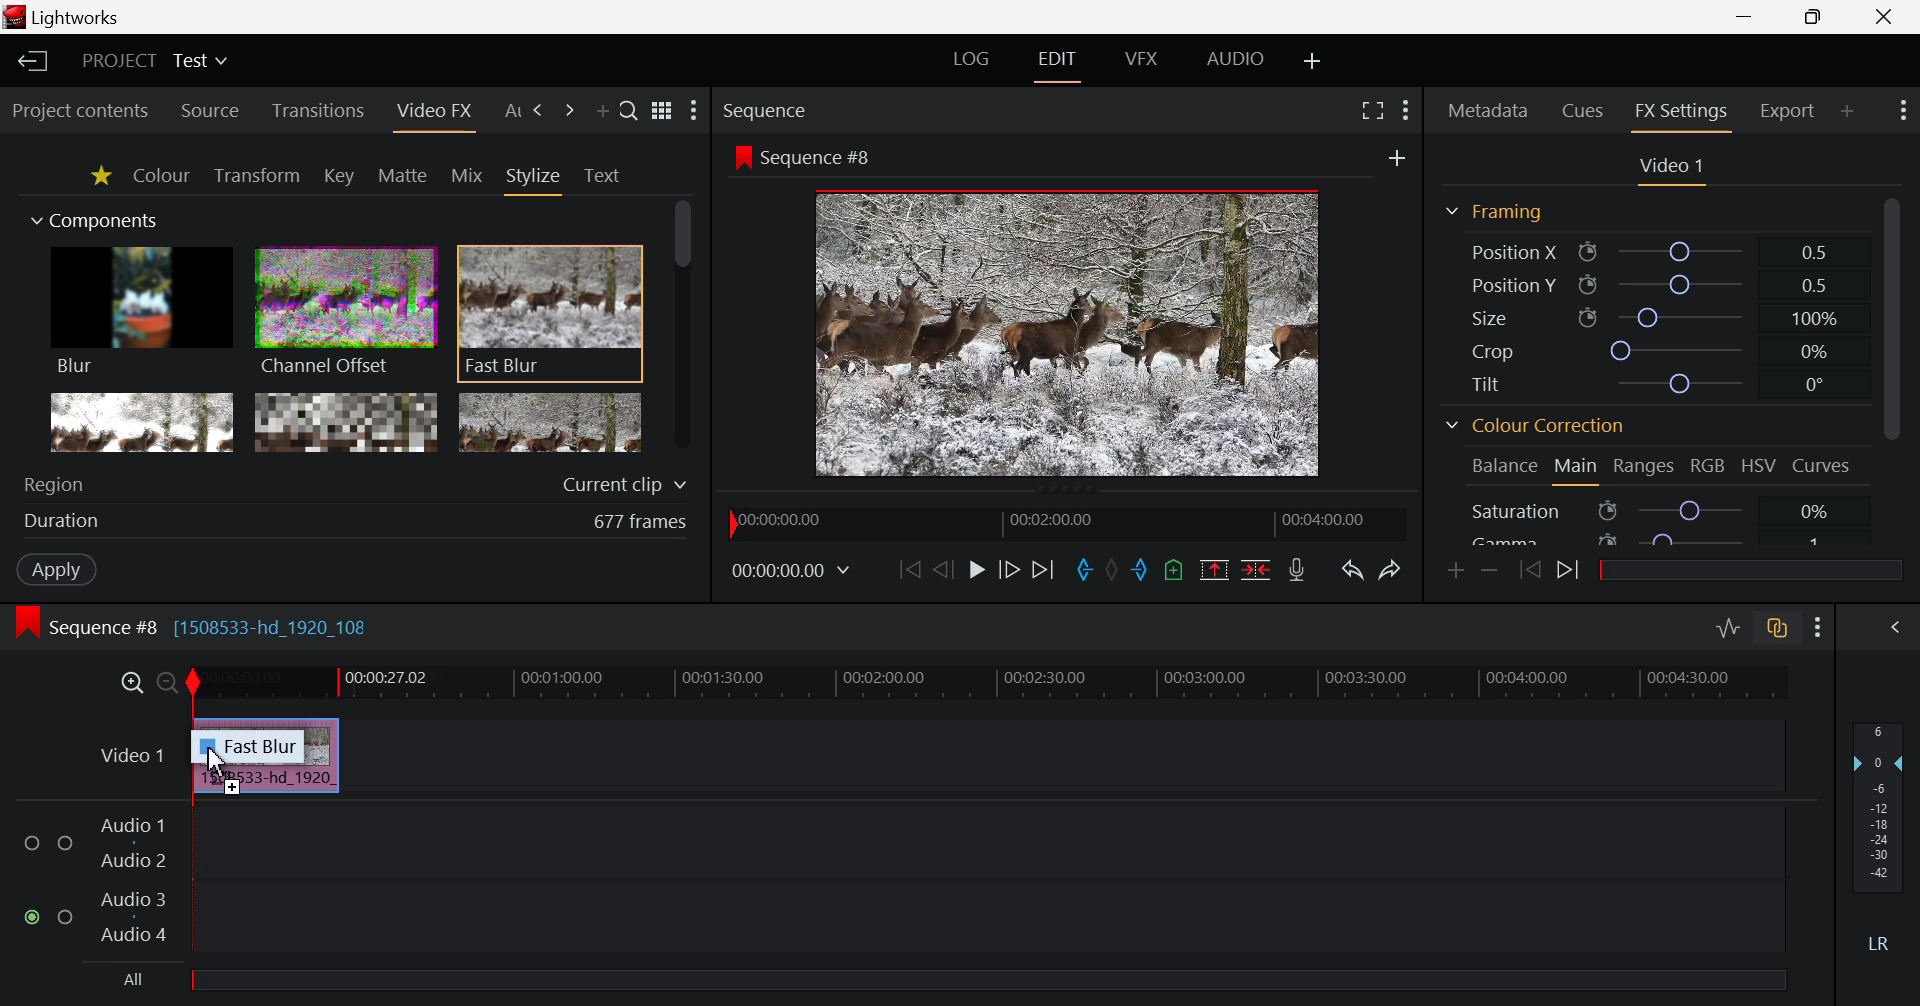  Describe the element at coordinates (1655, 252) in the screenshot. I see `Position X` at that location.